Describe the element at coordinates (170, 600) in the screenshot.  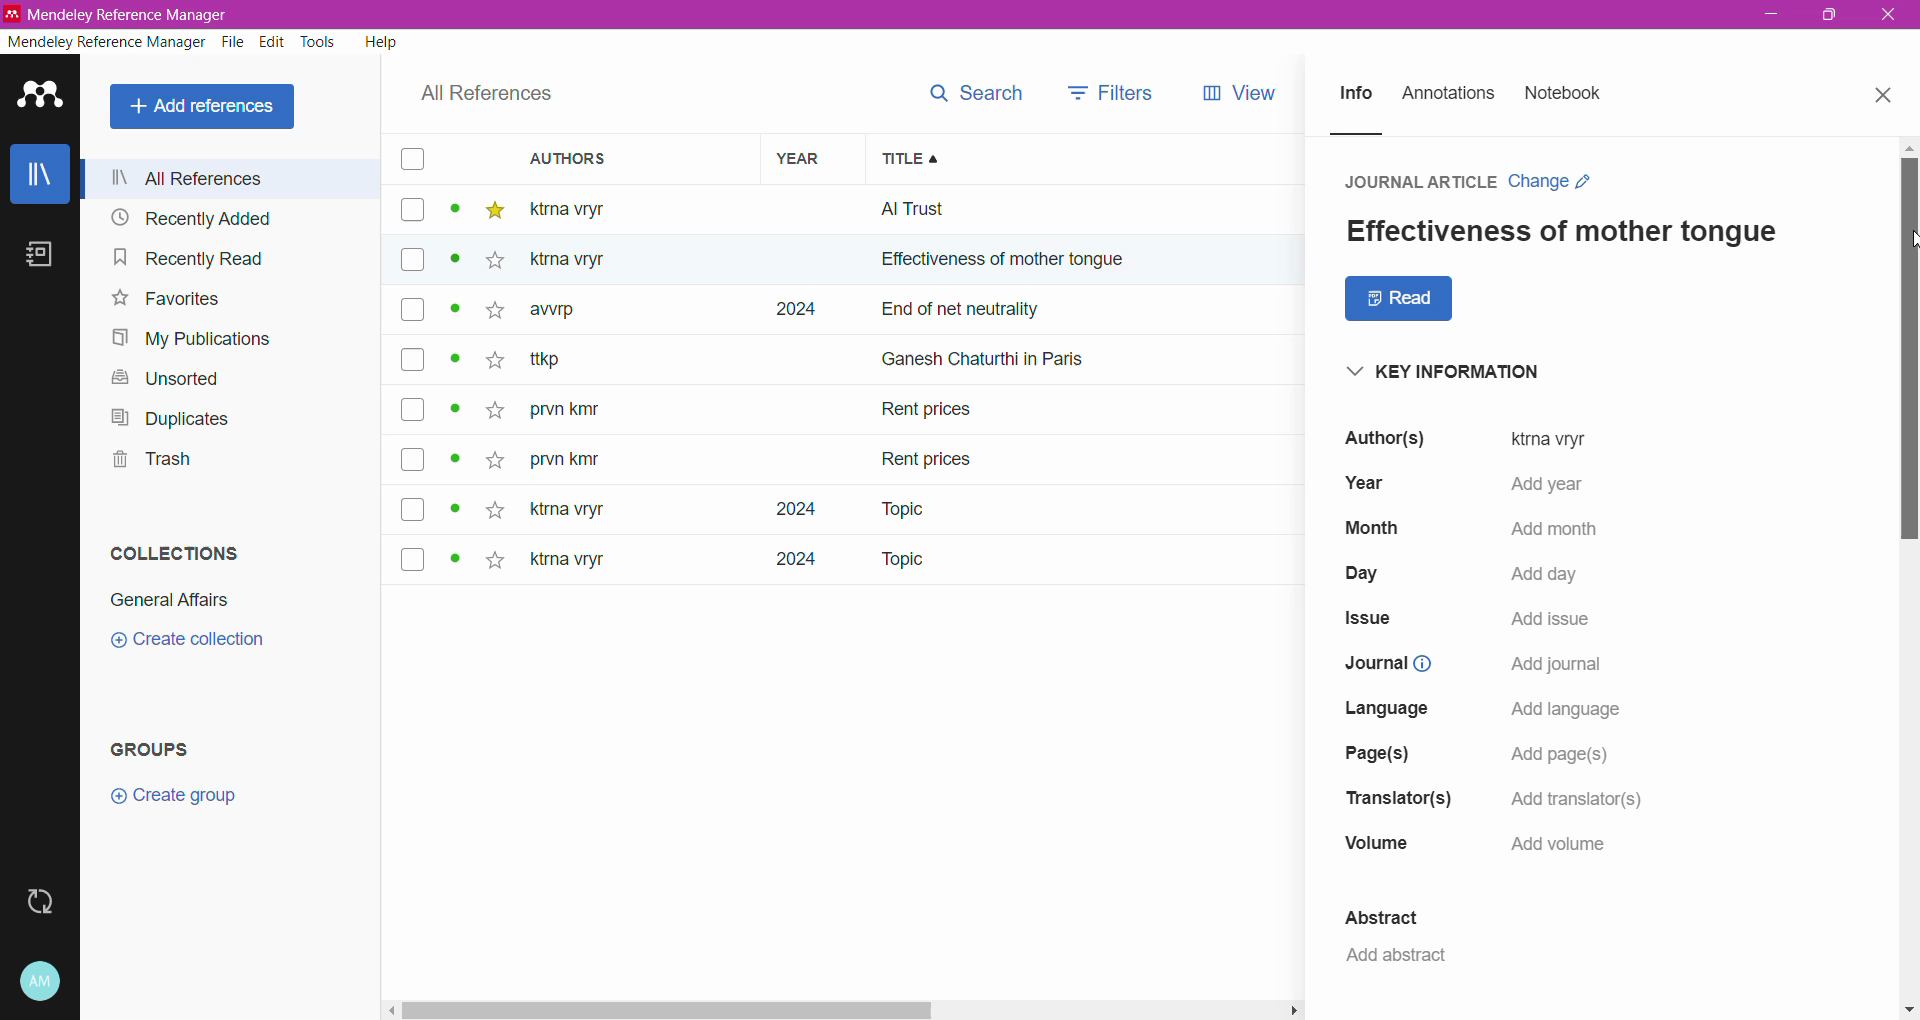
I see `General Affairs` at that location.